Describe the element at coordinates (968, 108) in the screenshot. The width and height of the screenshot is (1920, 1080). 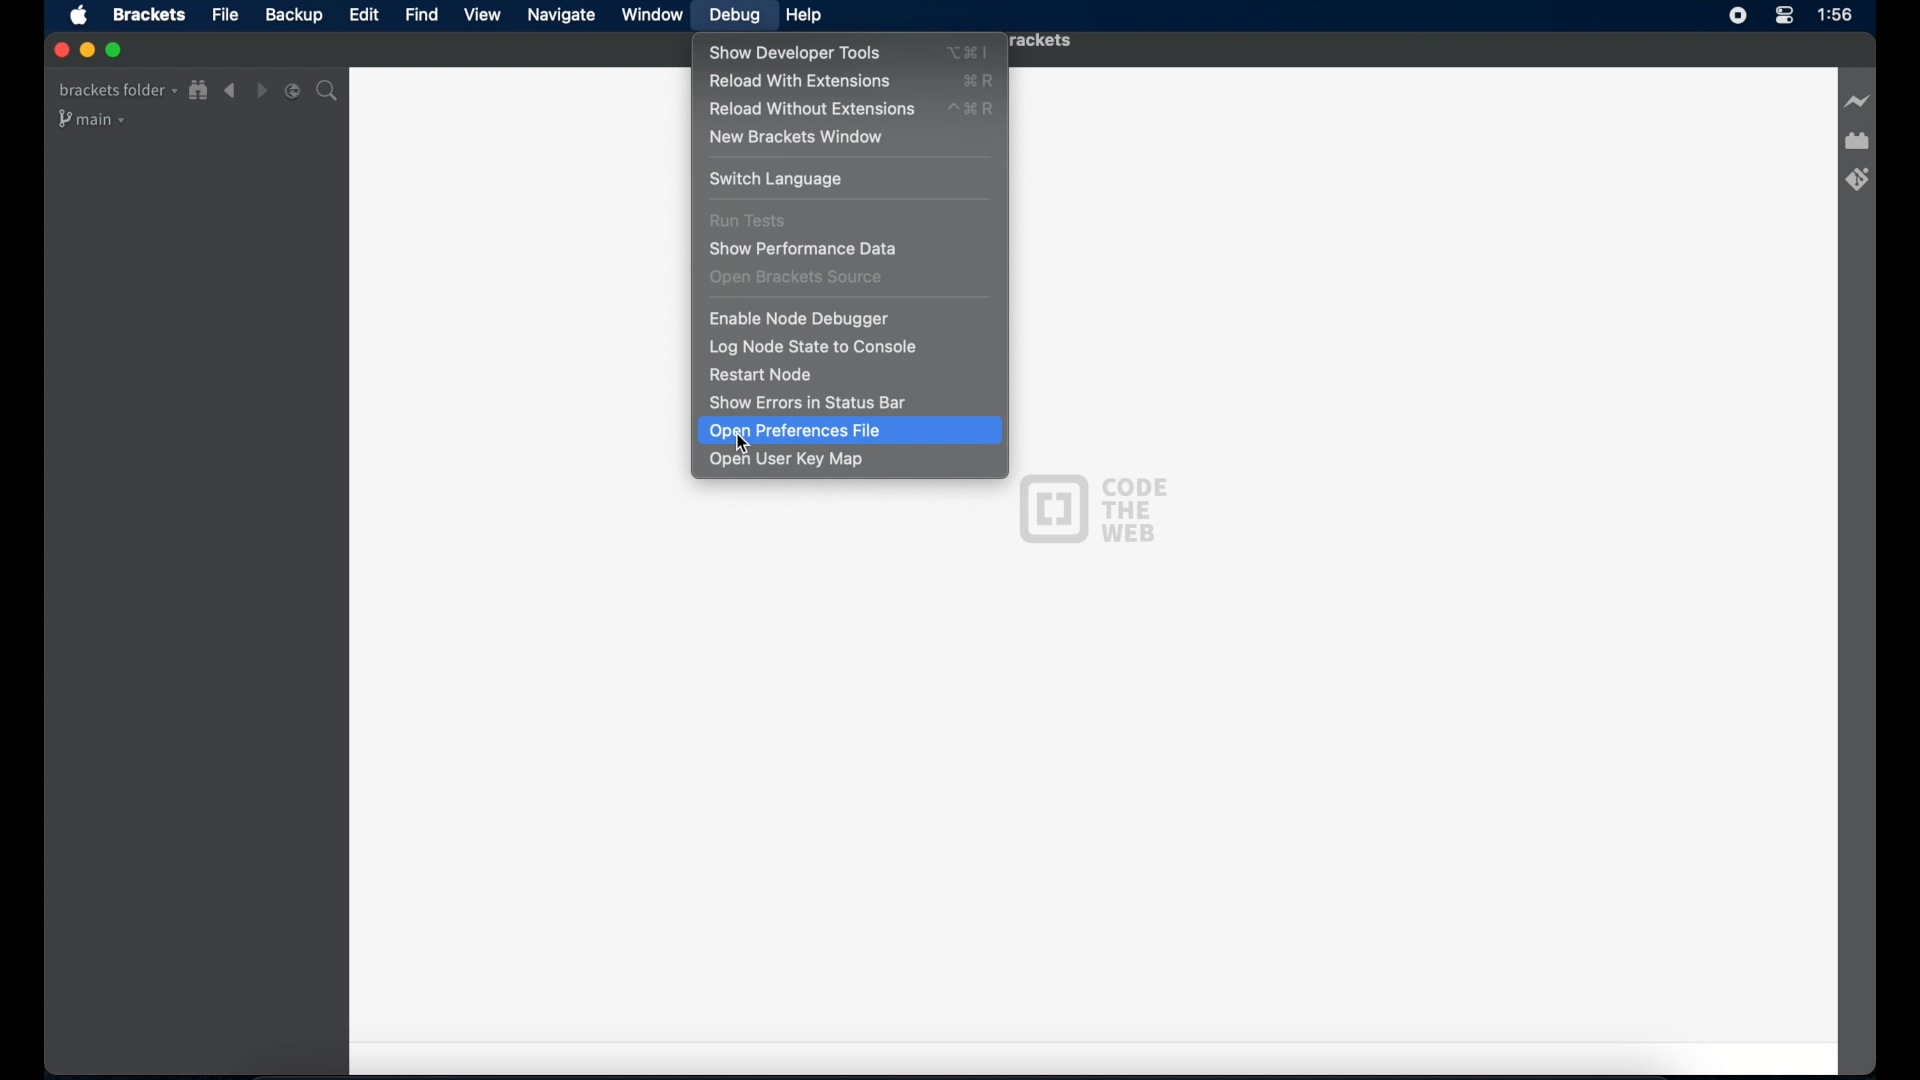
I see `^XR` at that location.